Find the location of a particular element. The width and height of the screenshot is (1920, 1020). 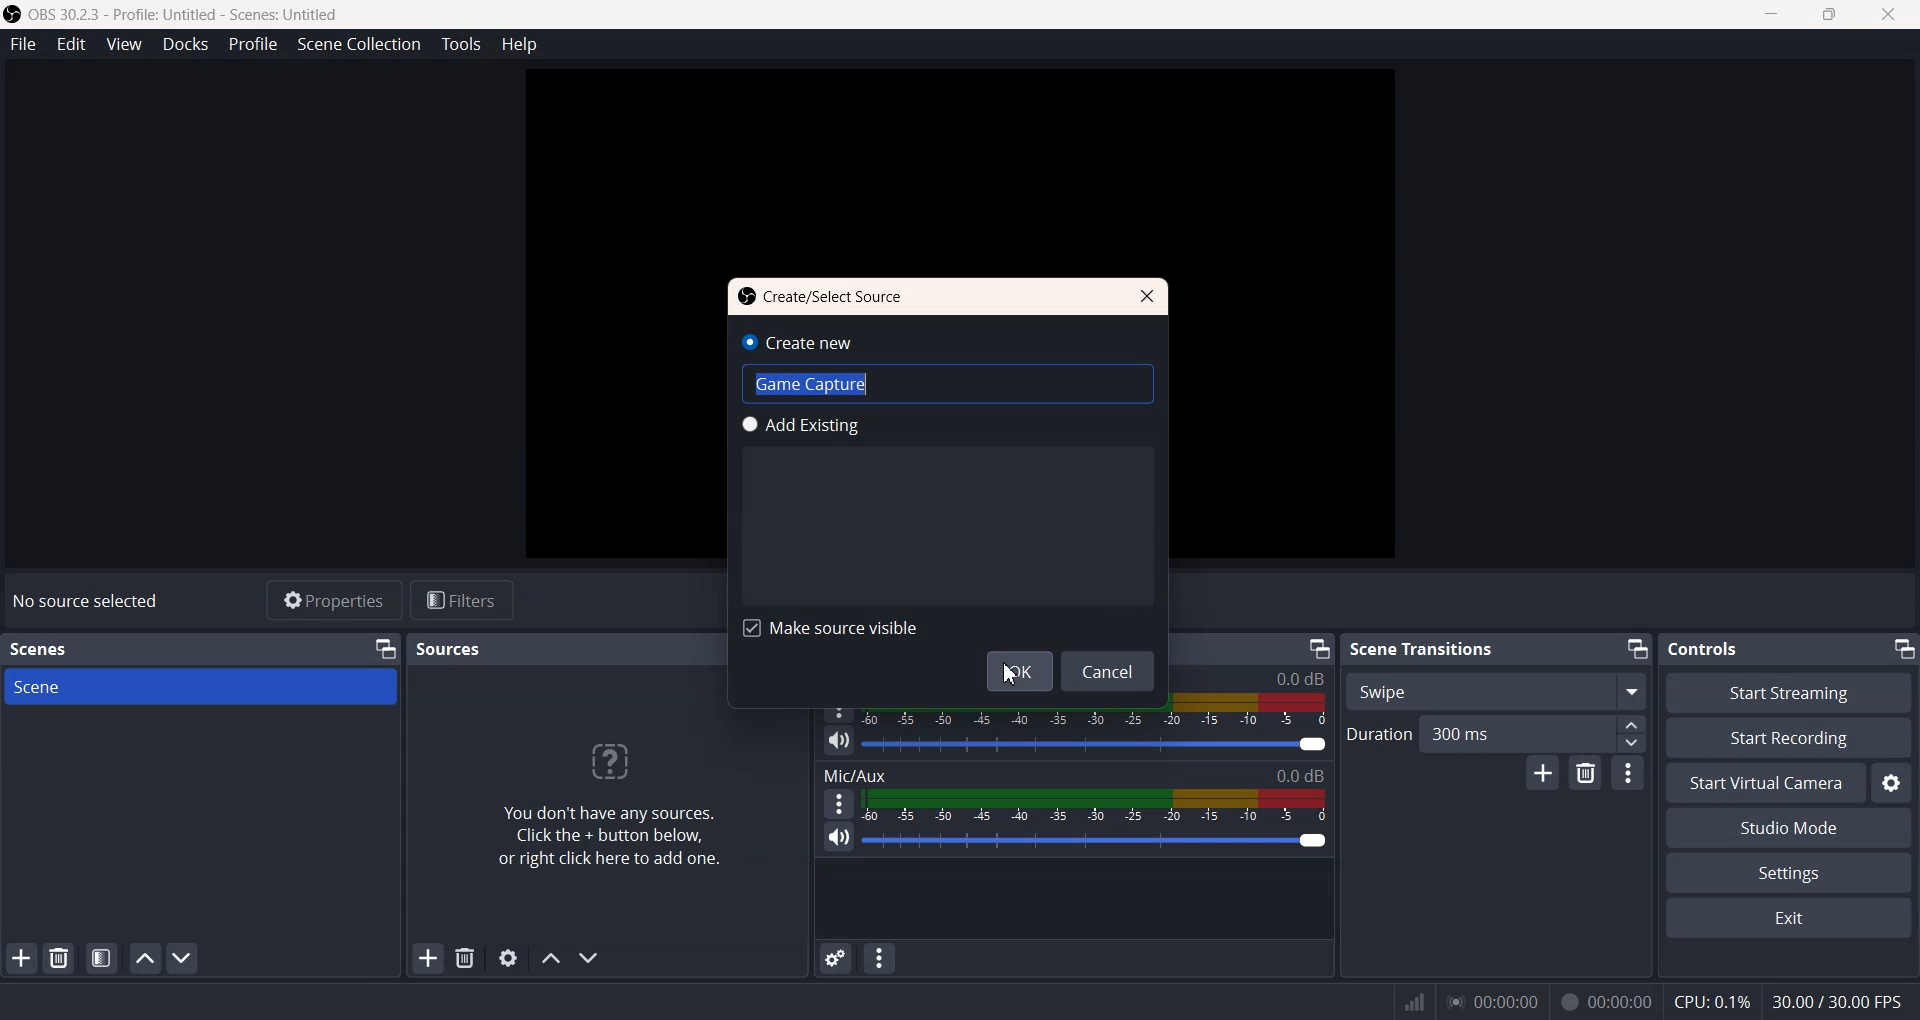

Studio Mode is located at coordinates (1790, 828).